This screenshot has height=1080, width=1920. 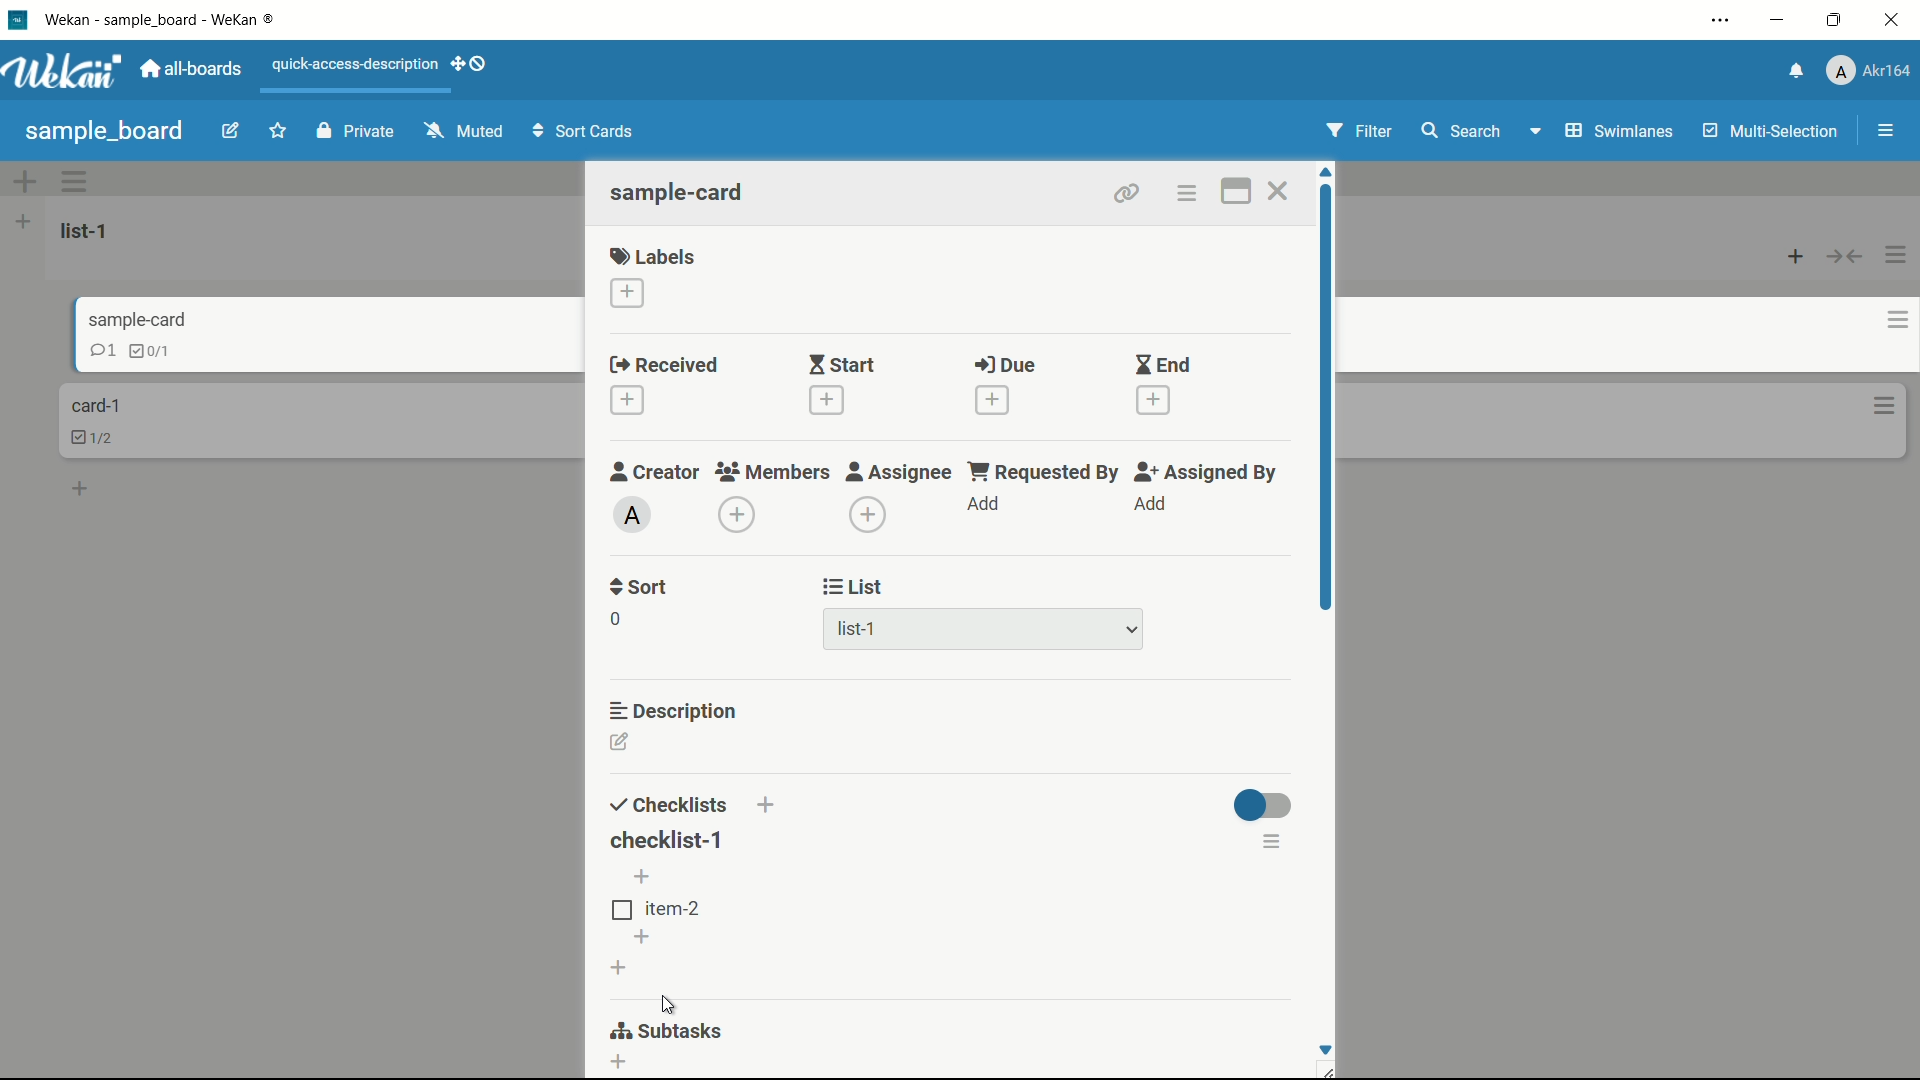 What do you see at coordinates (1834, 19) in the screenshot?
I see `maximize` at bounding box center [1834, 19].